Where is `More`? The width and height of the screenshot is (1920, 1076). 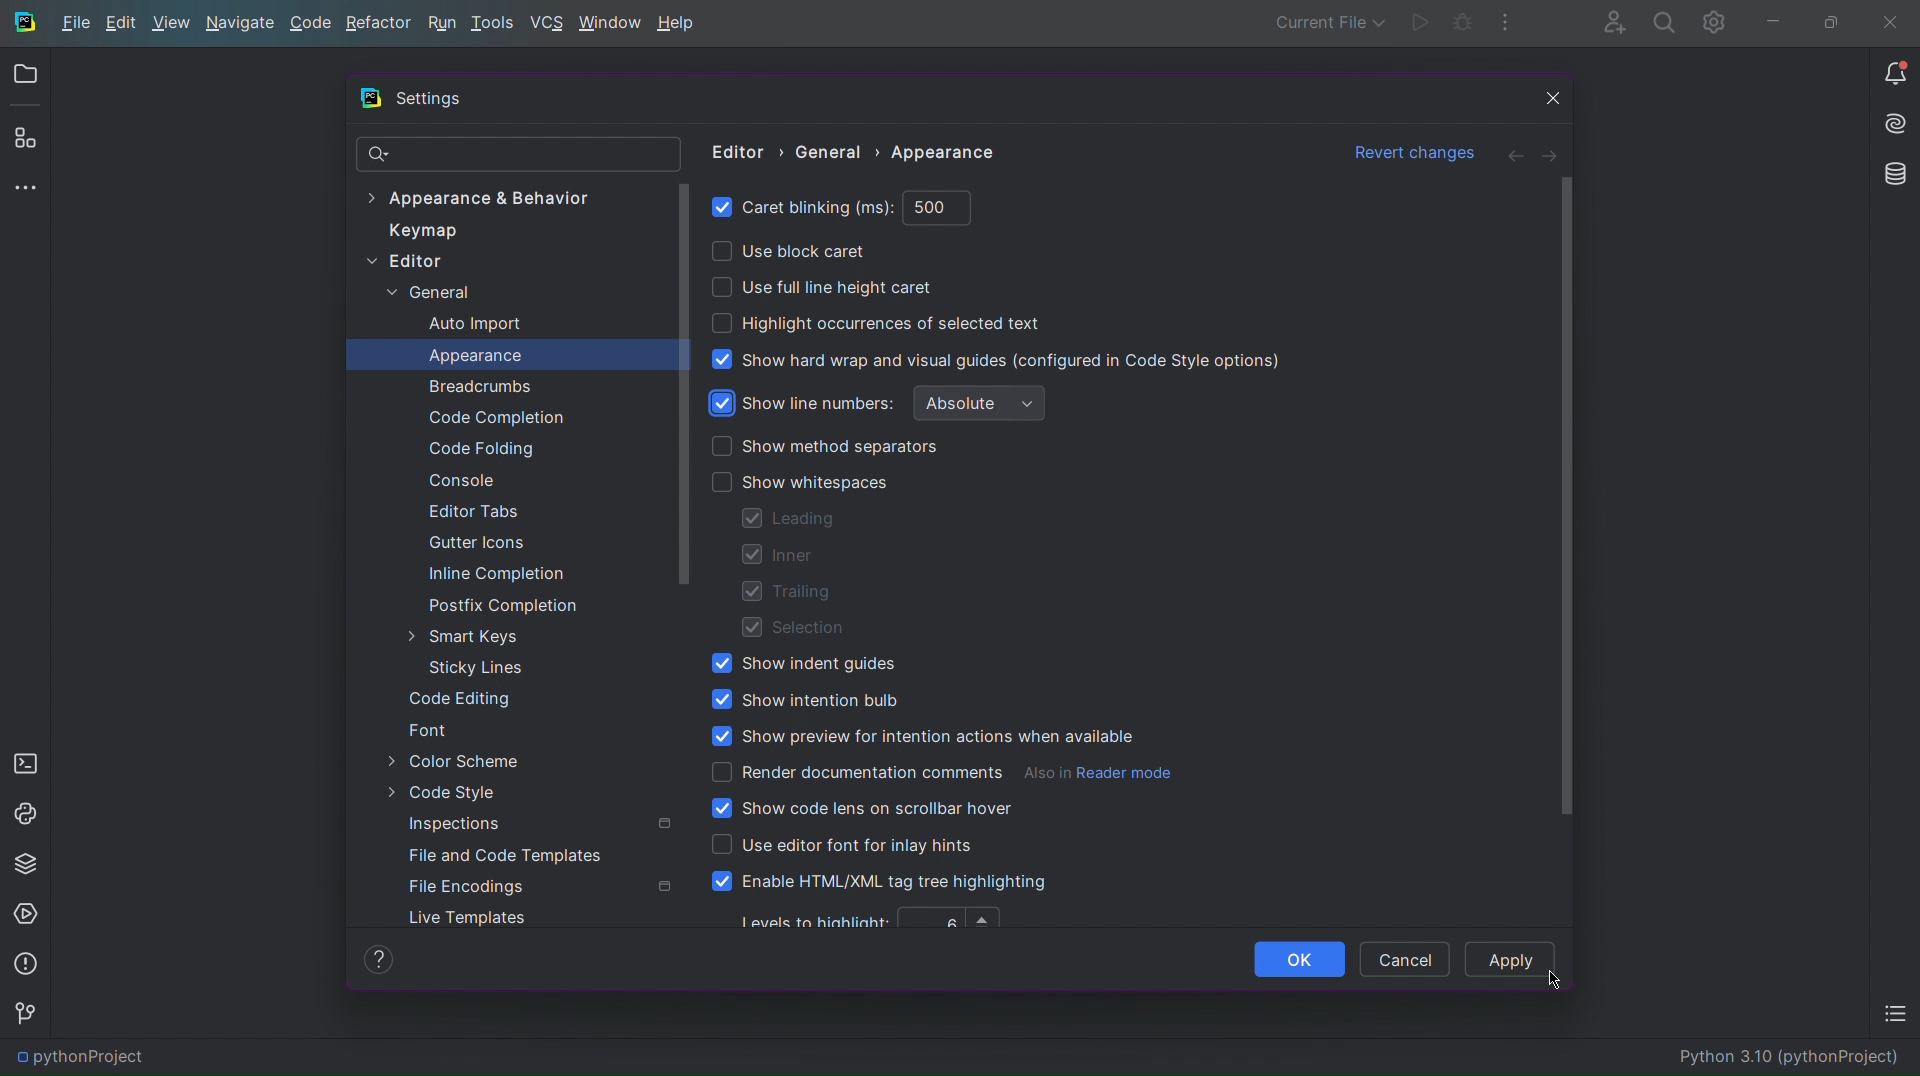 More is located at coordinates (1508, 24).